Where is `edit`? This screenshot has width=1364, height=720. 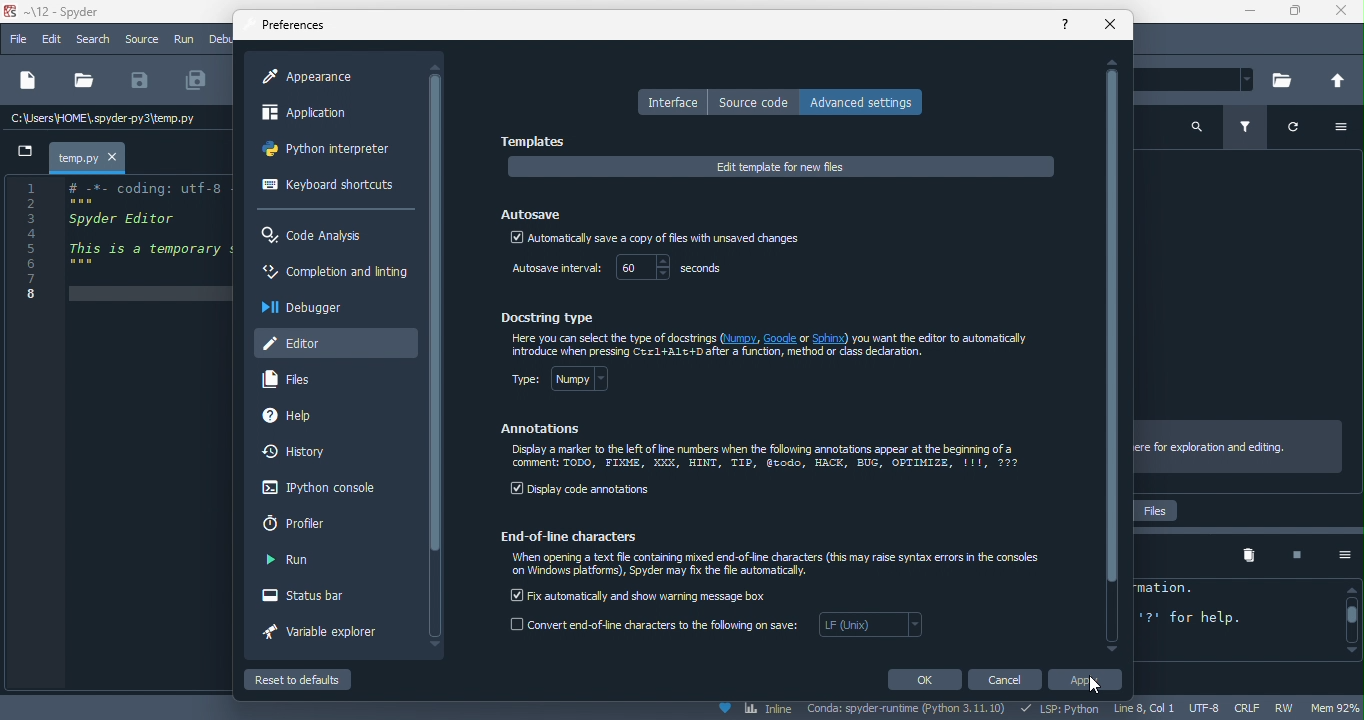 edit is located at coordinates (54, 40).